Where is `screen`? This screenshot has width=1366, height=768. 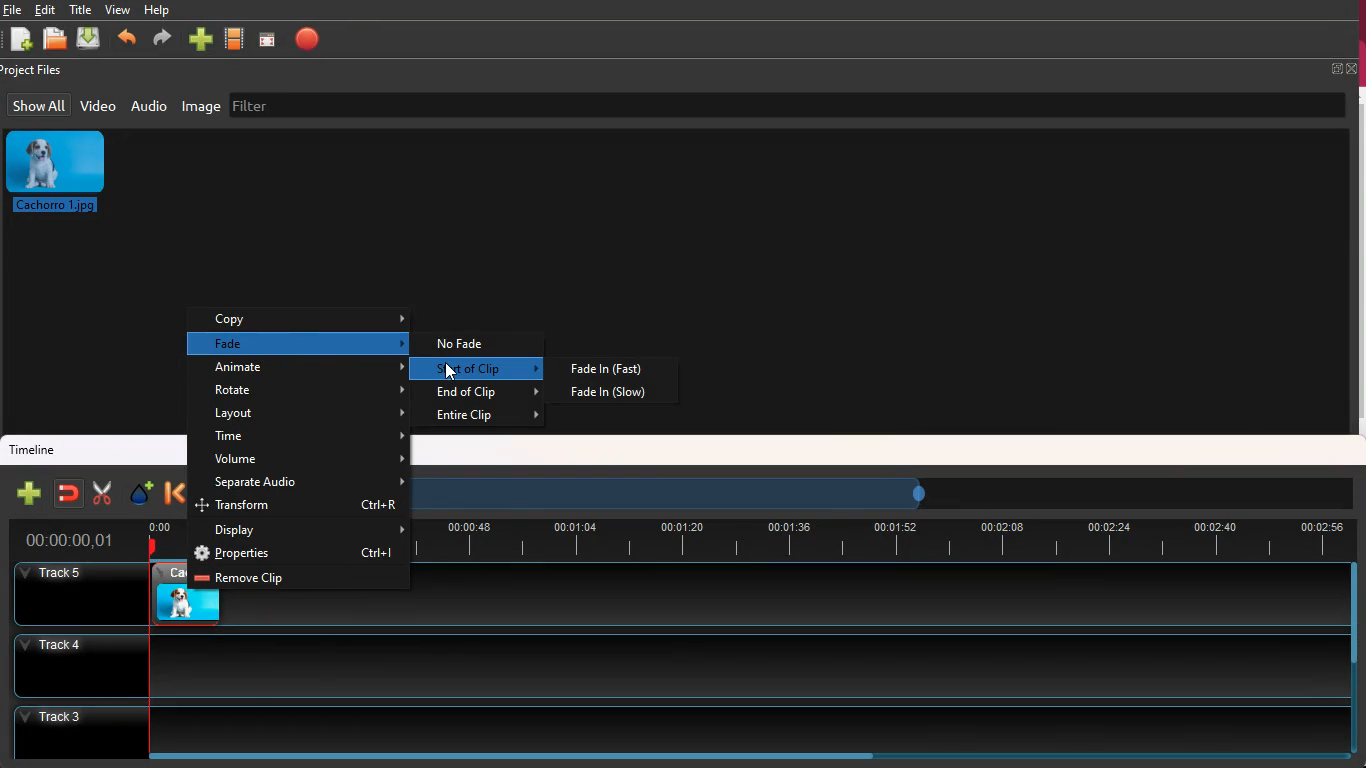 screen is located at coordinates (271, 39).